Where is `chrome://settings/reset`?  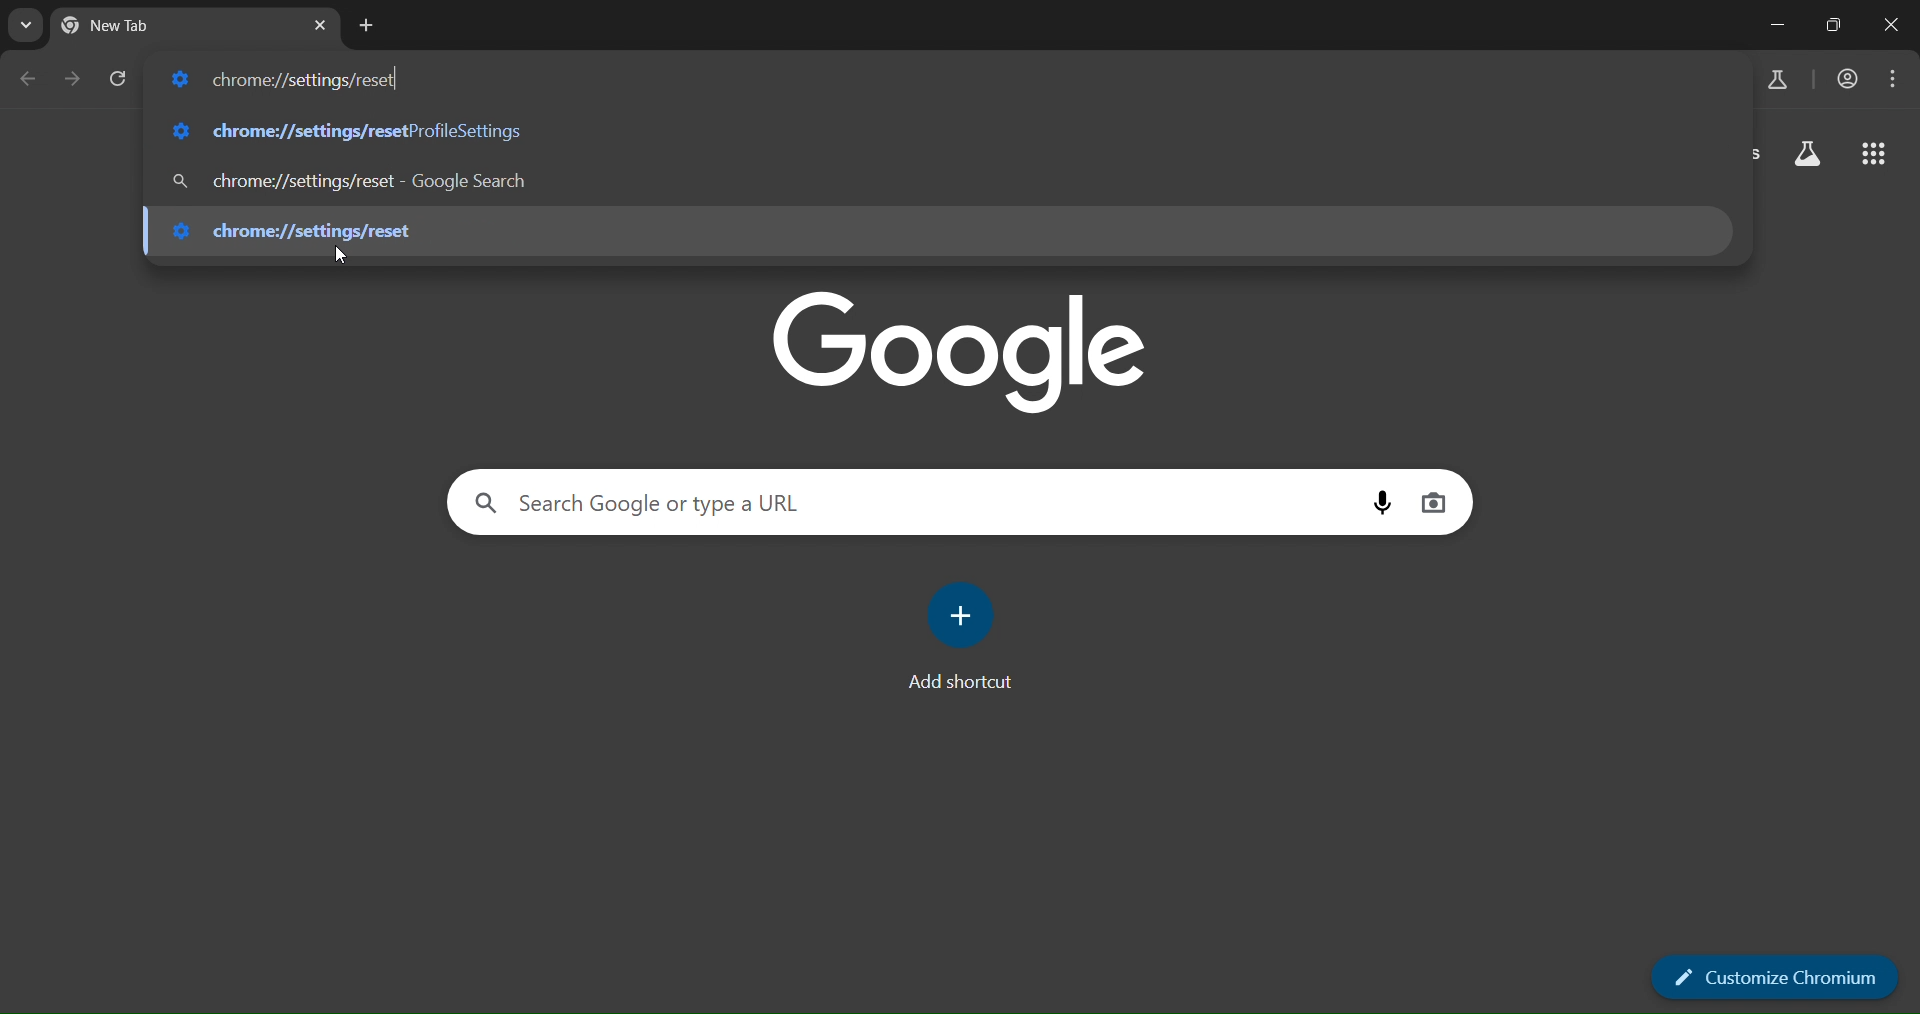
chrome://settings/reset is located at coordinates (289, 77).